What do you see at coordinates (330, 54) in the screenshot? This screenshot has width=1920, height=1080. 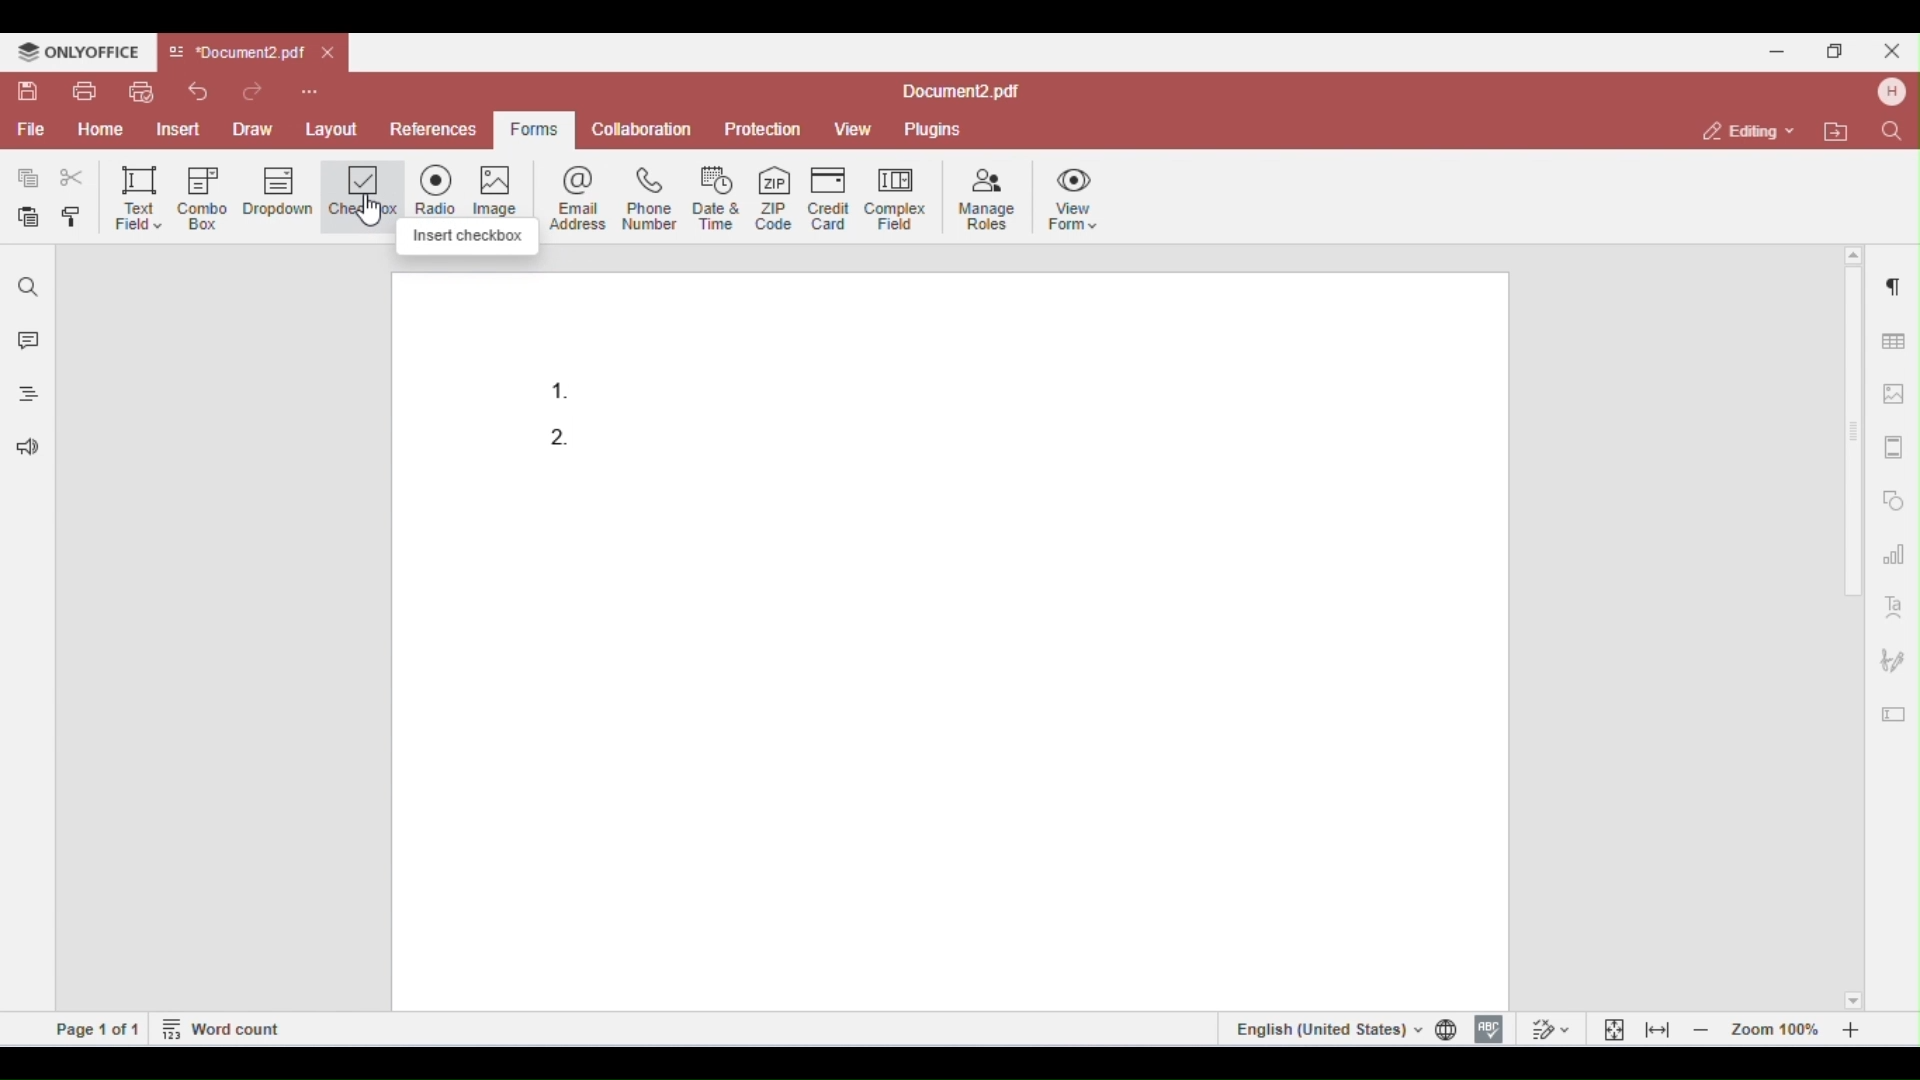 I see `close` at bounding box center [330, 54].